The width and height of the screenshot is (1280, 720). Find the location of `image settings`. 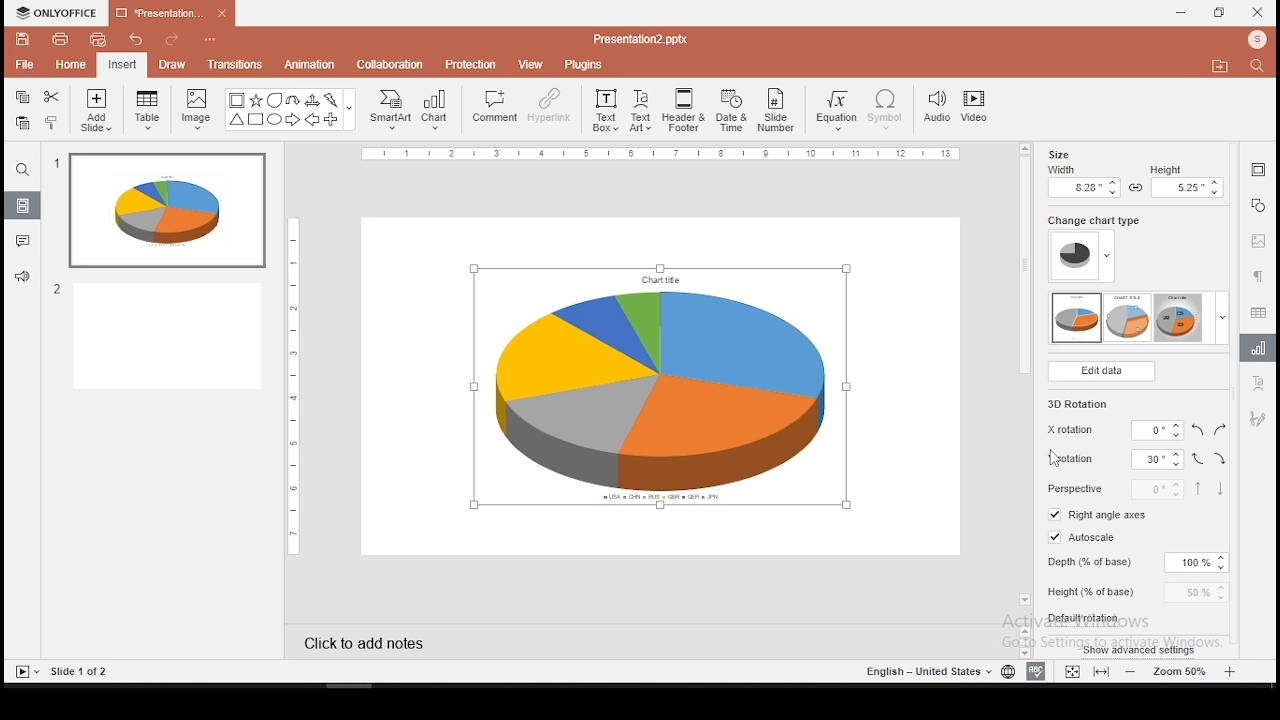

image settings is located at coordinates (1258, 242).